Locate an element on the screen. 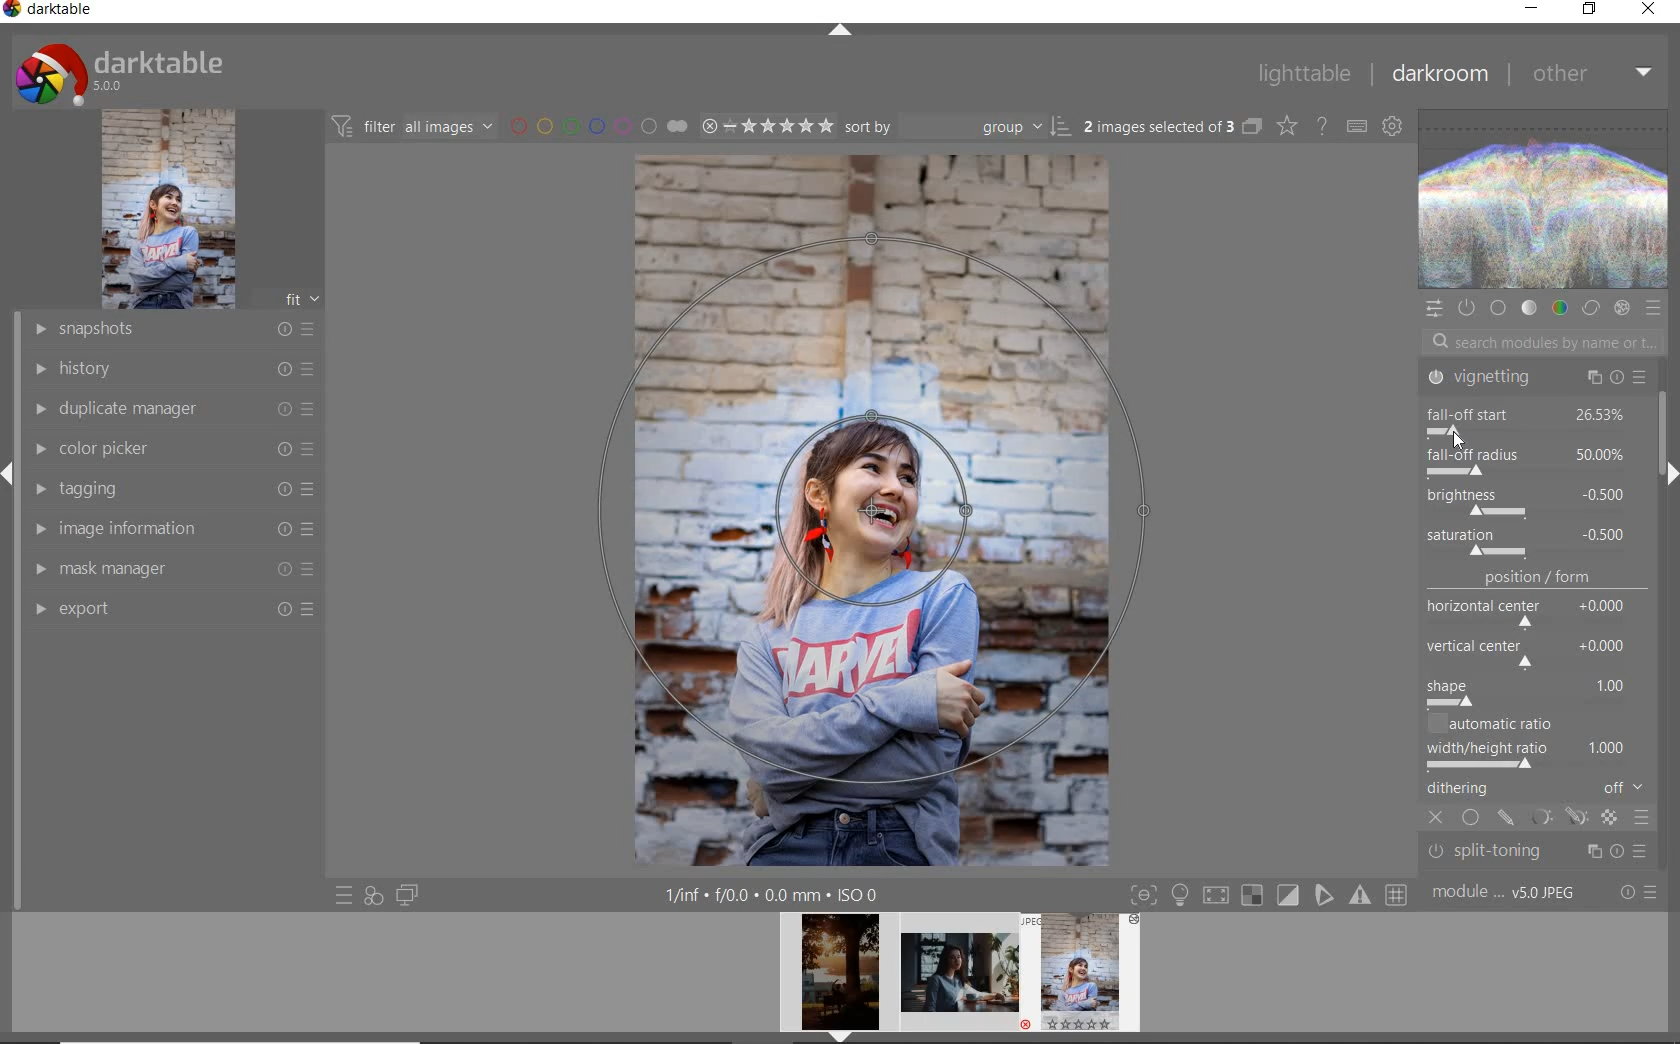 The width and height of the screenshot is (1680, 1044). masking options is located at coordinates (1557, 820).